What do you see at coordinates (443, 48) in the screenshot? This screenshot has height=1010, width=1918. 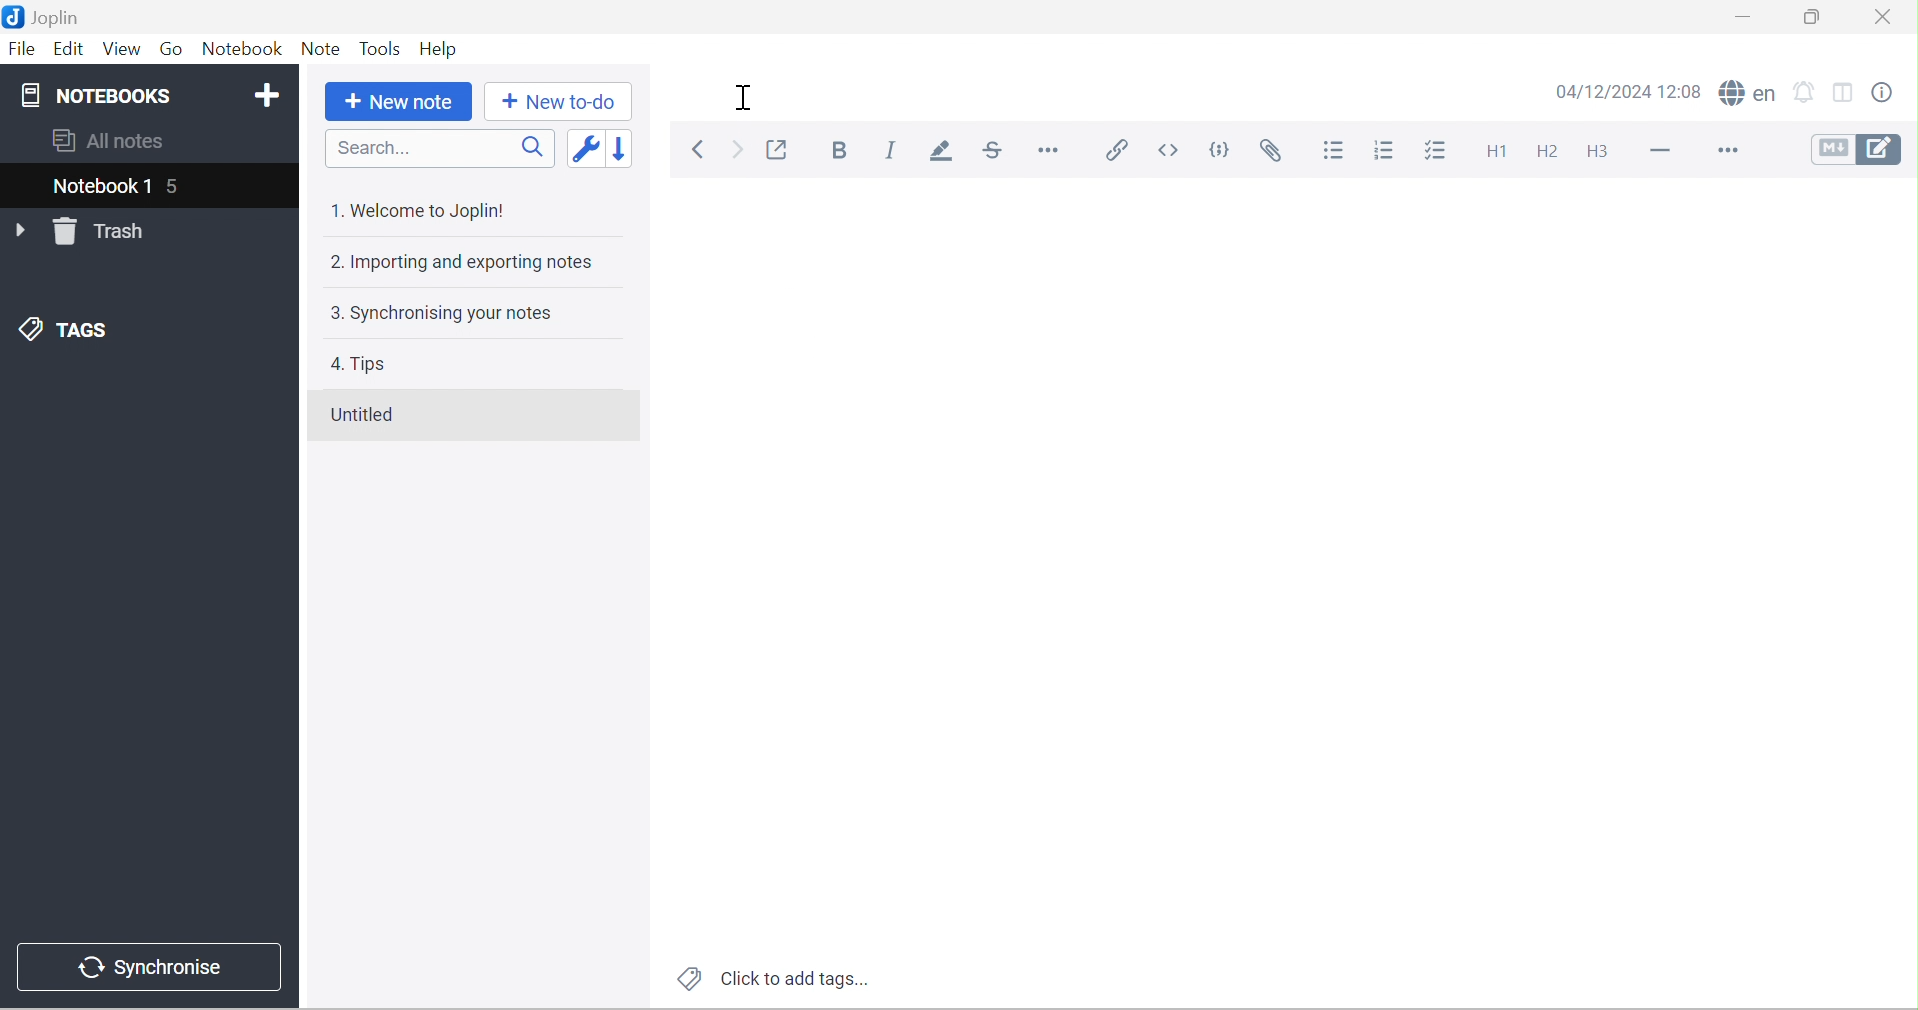 I see `Help` at bounding box center [443, 48].